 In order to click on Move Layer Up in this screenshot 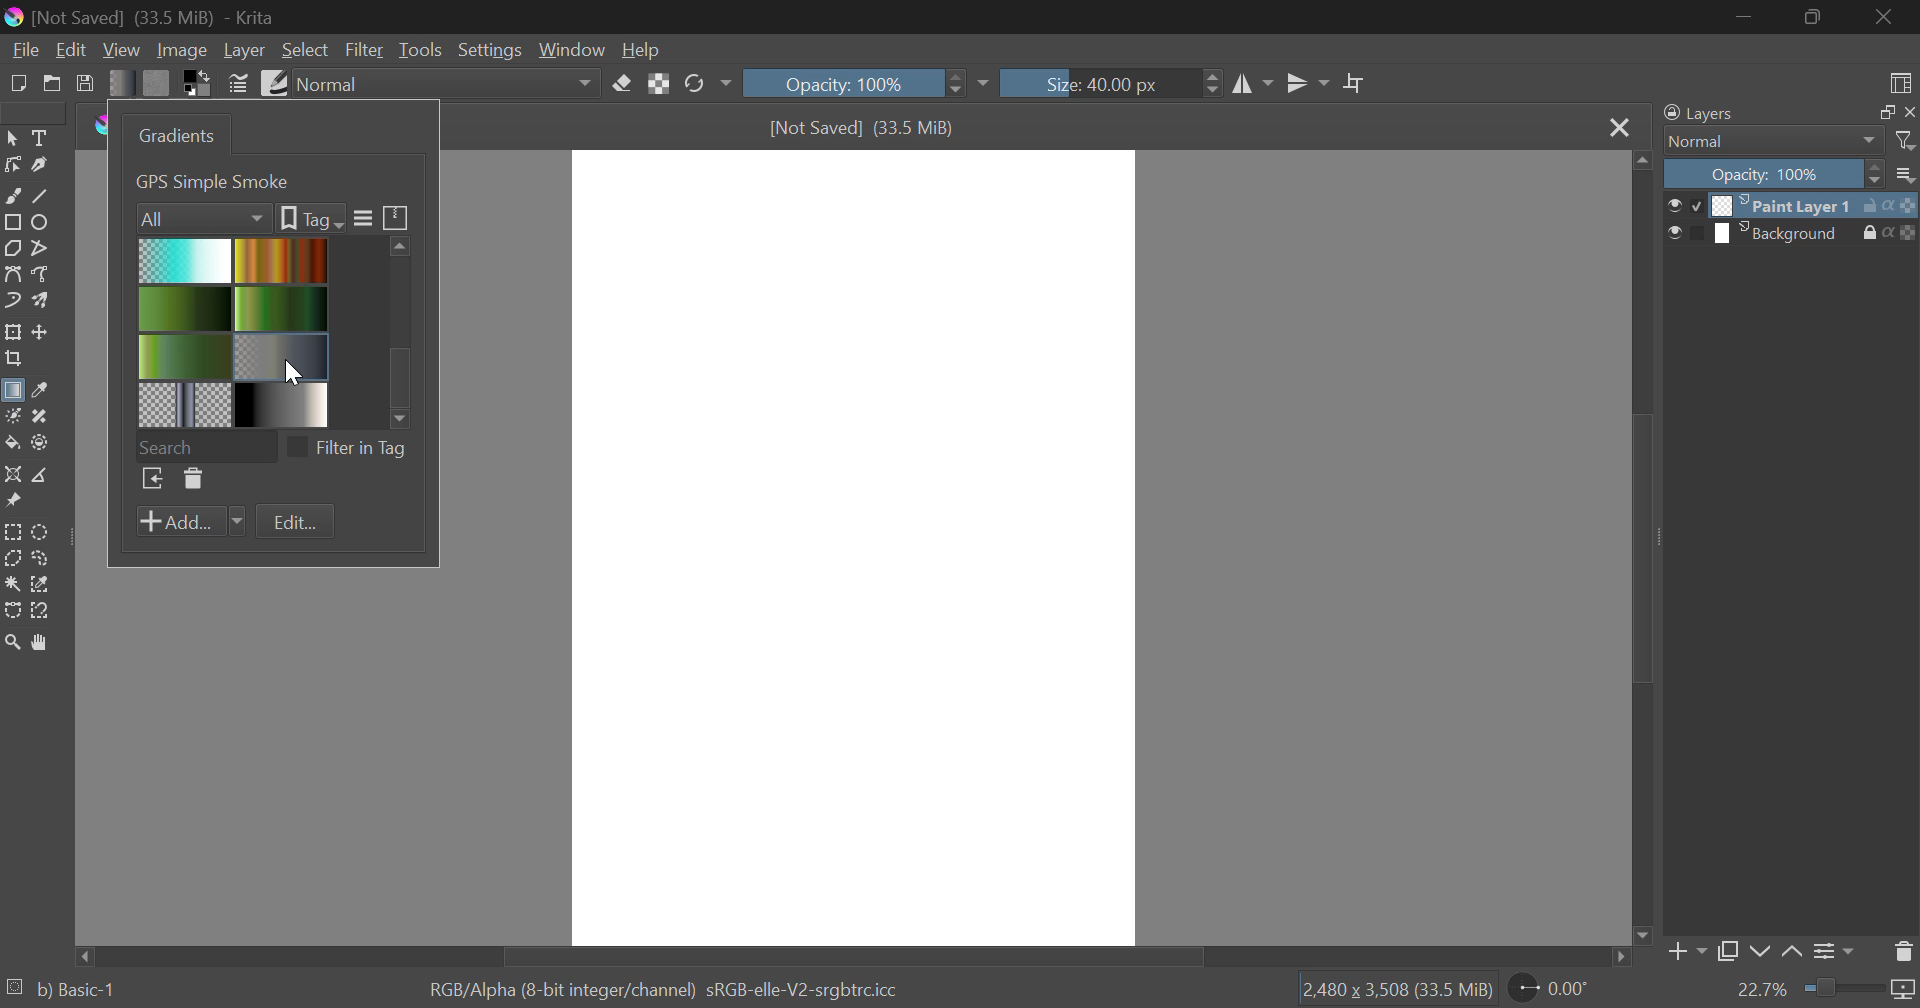, I will do `click(1793, 953)`.